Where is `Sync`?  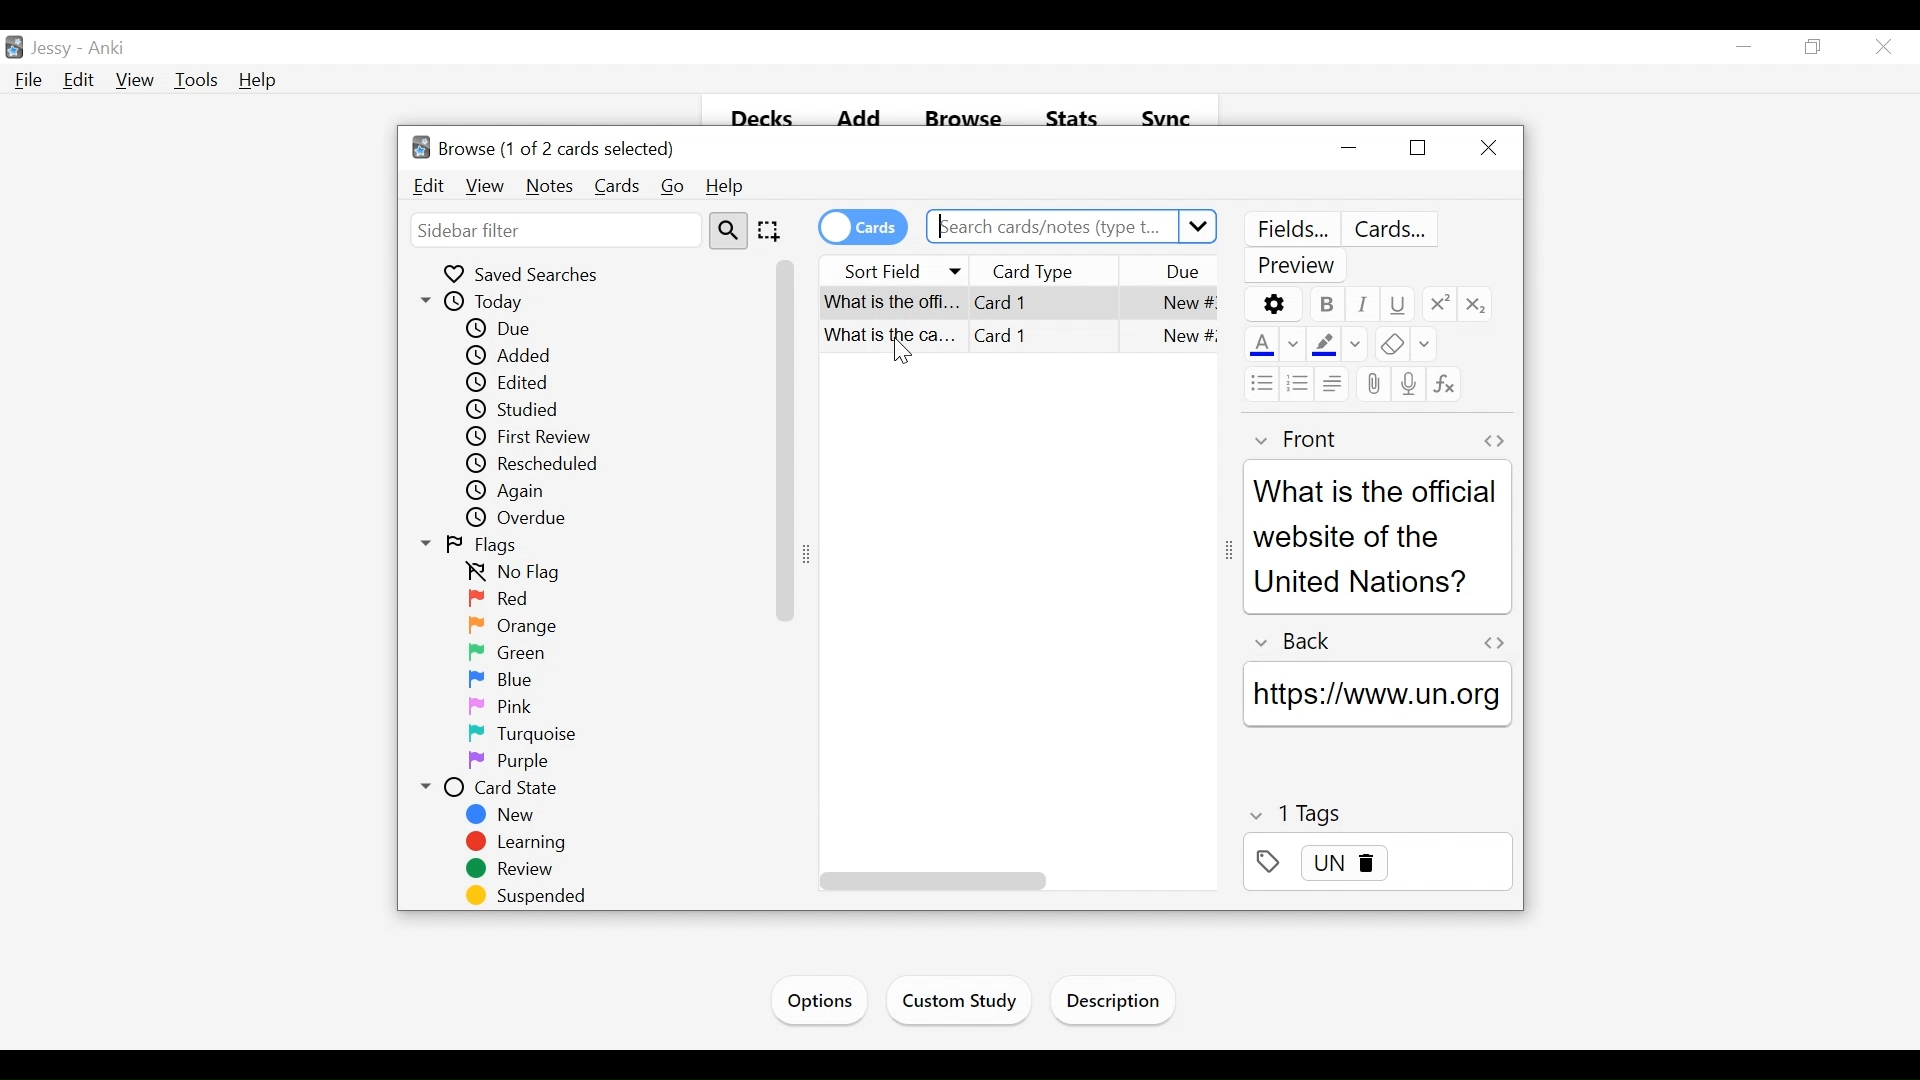 Sync is located at coordinates (1169, 121).